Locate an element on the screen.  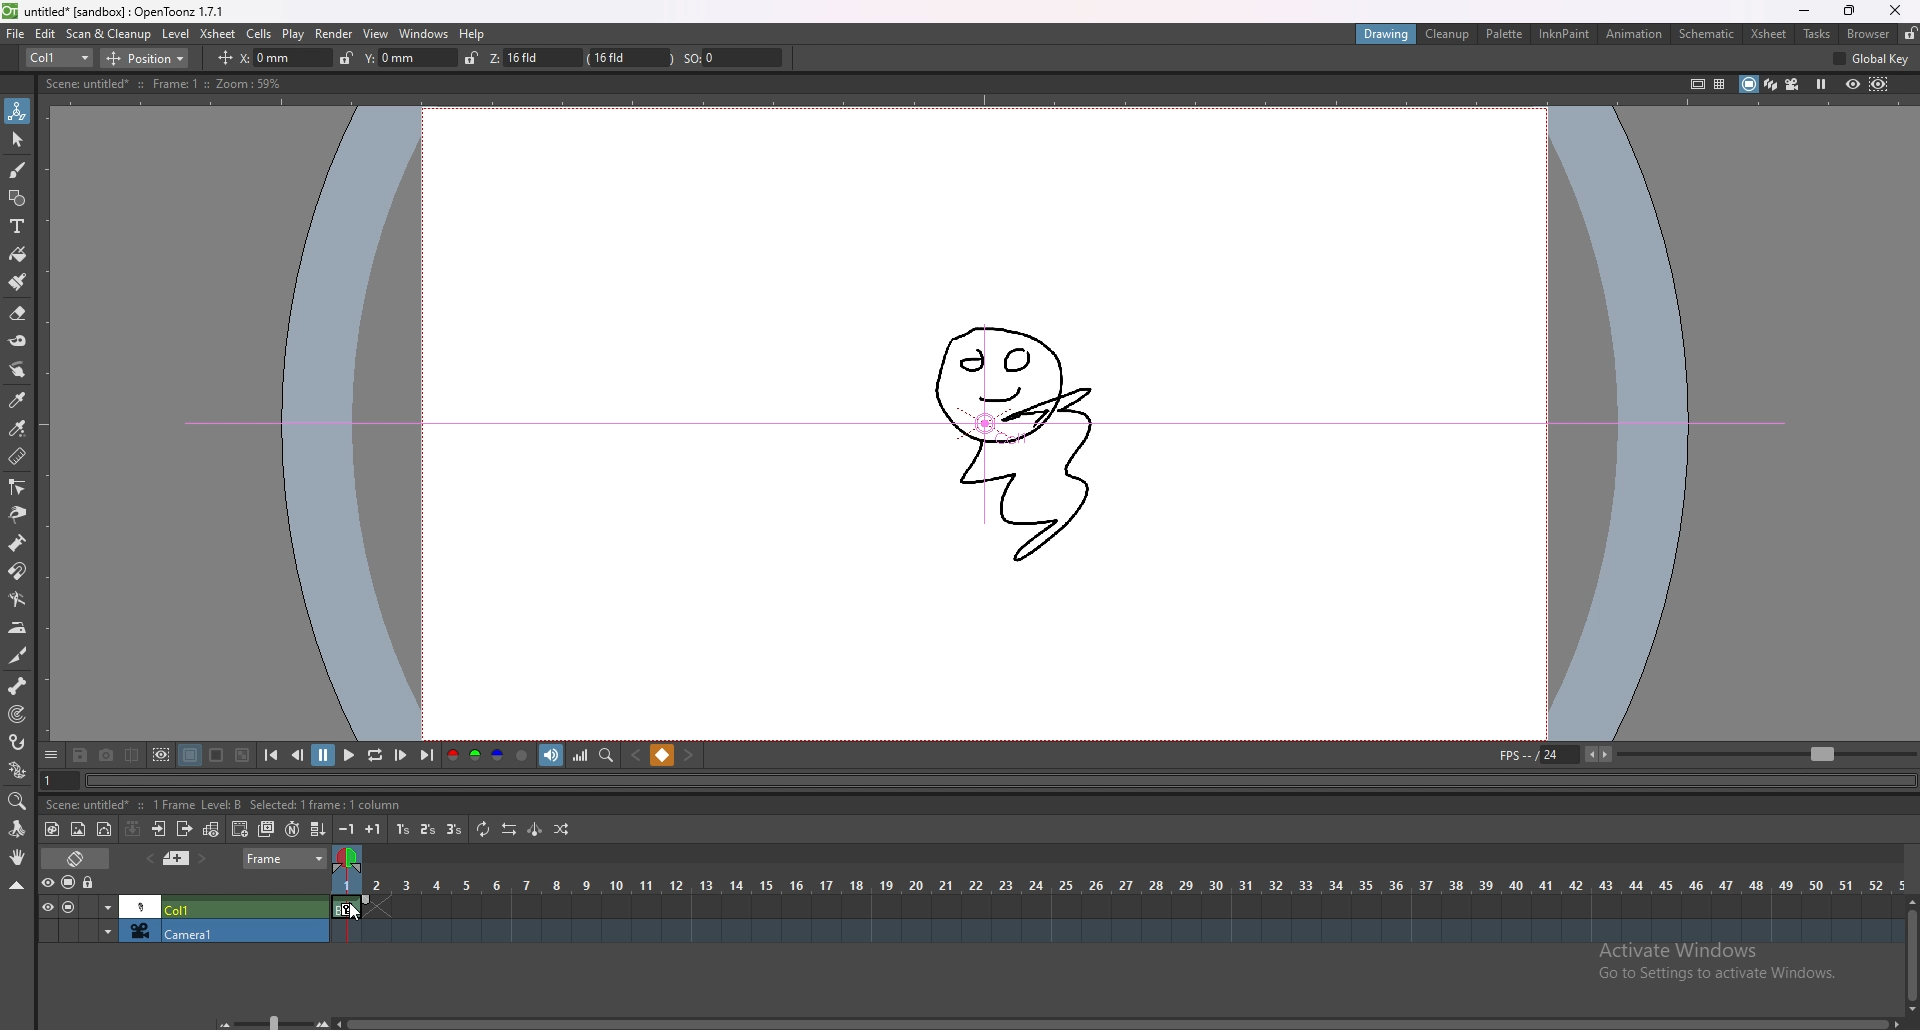
palette is located at coordinates (1505, 33).